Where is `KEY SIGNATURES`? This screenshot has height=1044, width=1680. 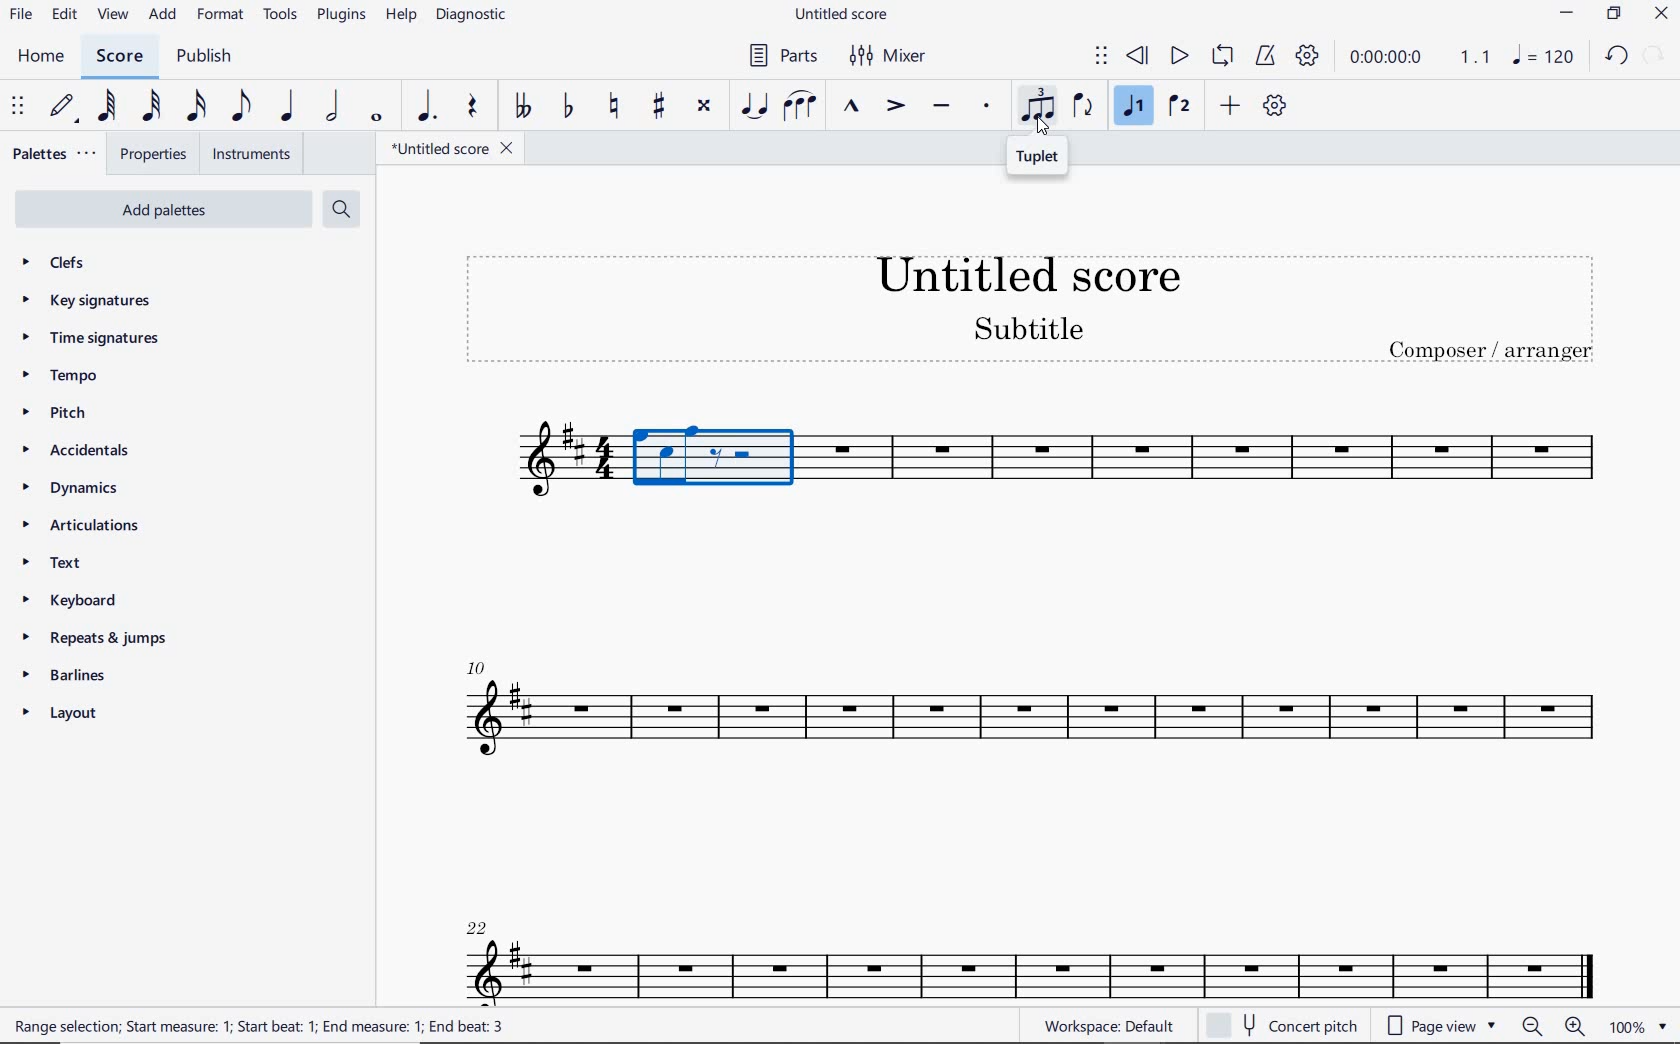 KEY SIGNATURES is located at coordinates (95, 301).